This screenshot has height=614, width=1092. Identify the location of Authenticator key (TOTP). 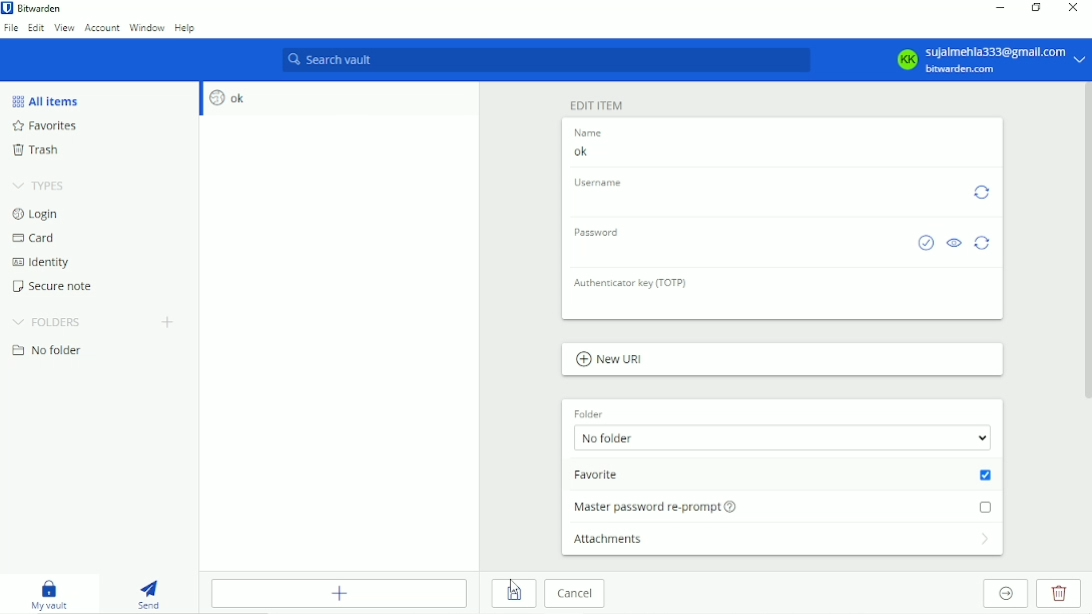
(635, 284).